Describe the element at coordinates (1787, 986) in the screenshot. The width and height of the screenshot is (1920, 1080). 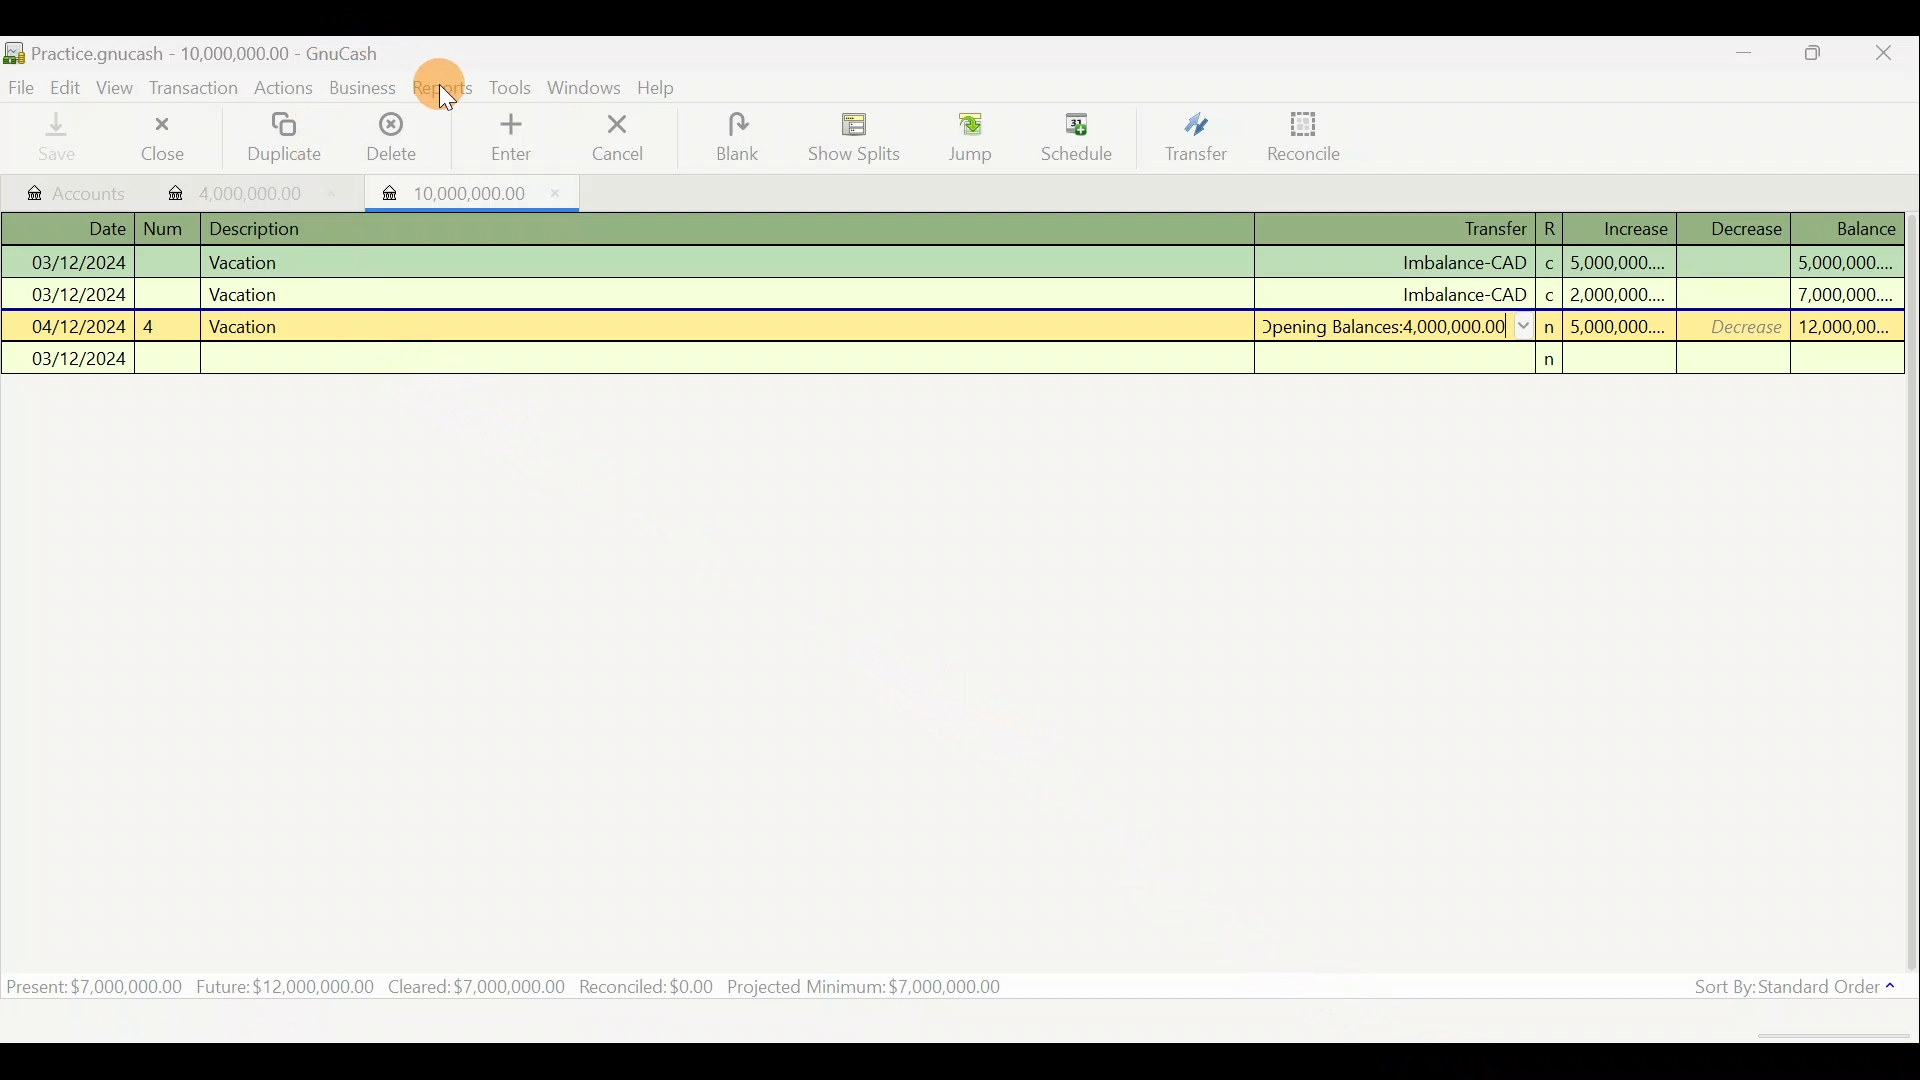
I see `Sort By: Standard Order` at that location.